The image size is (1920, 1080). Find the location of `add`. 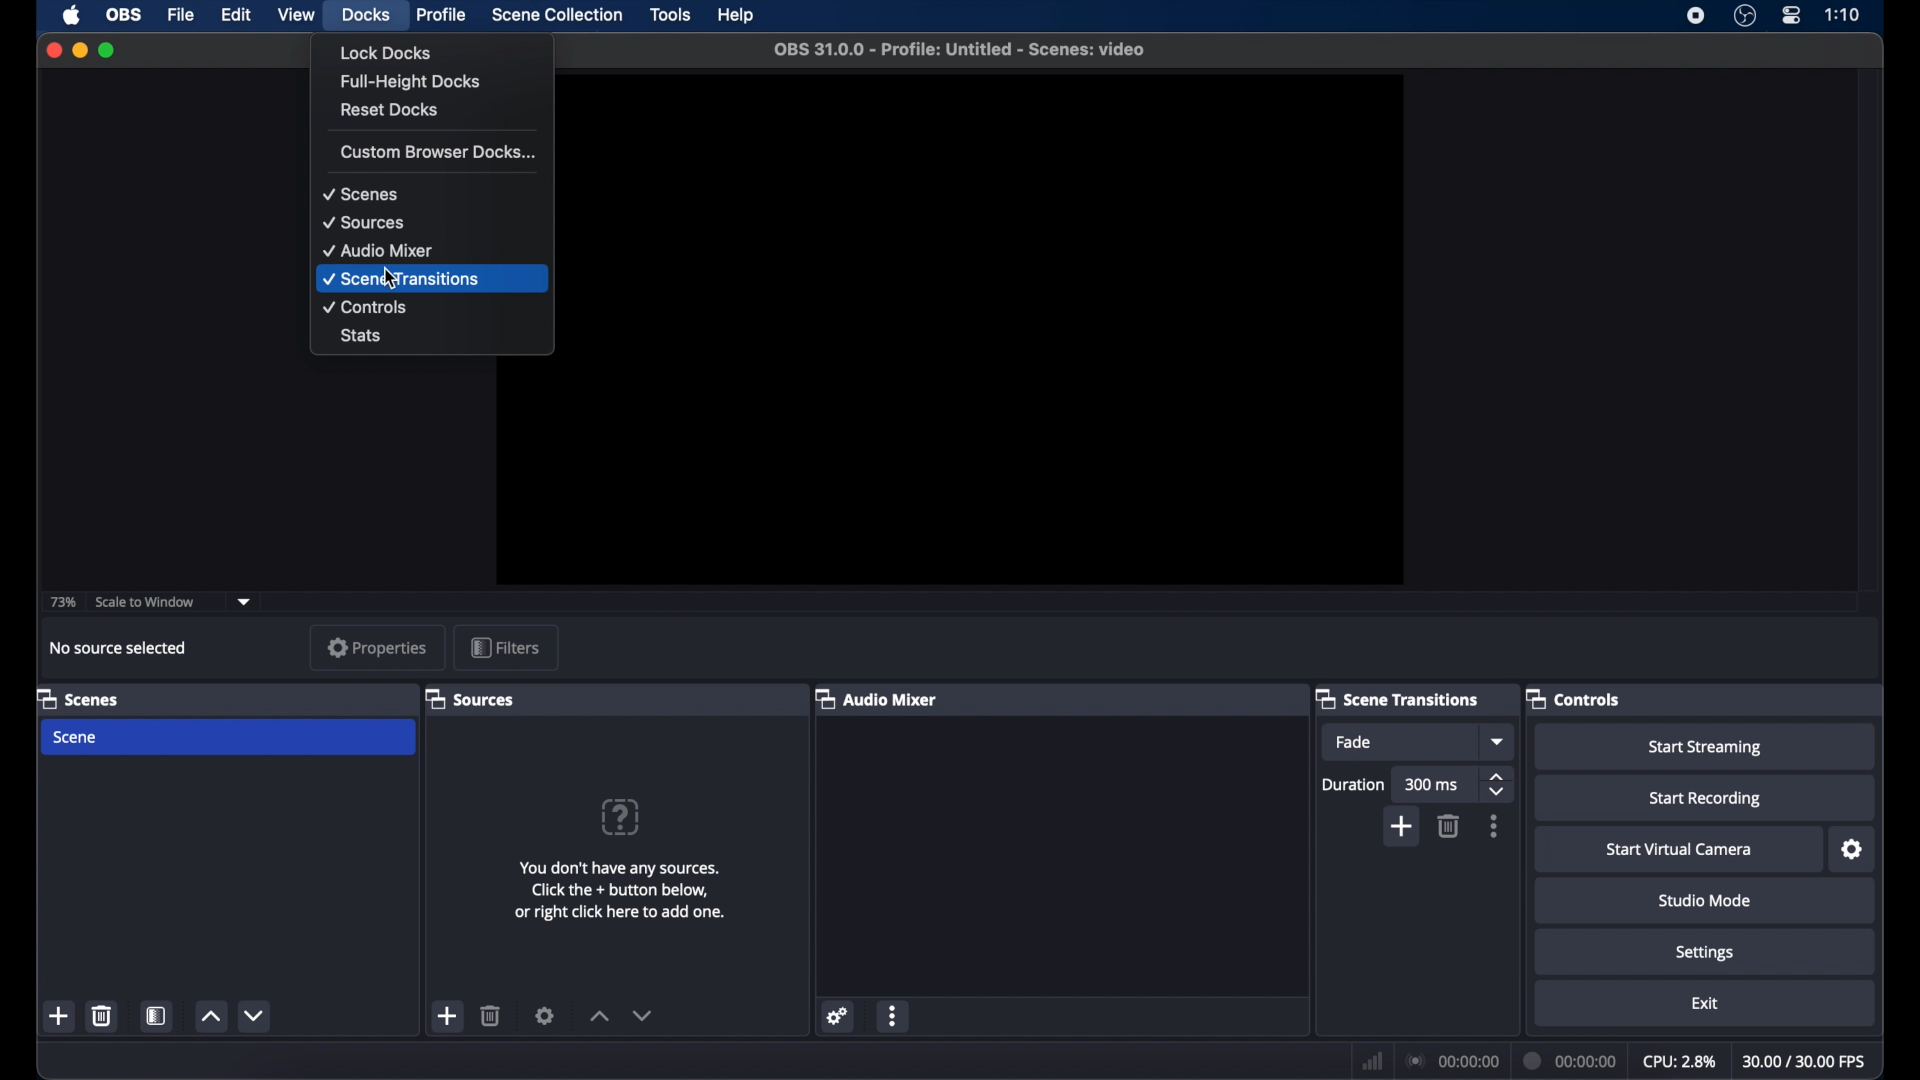

add is located at coordinates (61, 1016).